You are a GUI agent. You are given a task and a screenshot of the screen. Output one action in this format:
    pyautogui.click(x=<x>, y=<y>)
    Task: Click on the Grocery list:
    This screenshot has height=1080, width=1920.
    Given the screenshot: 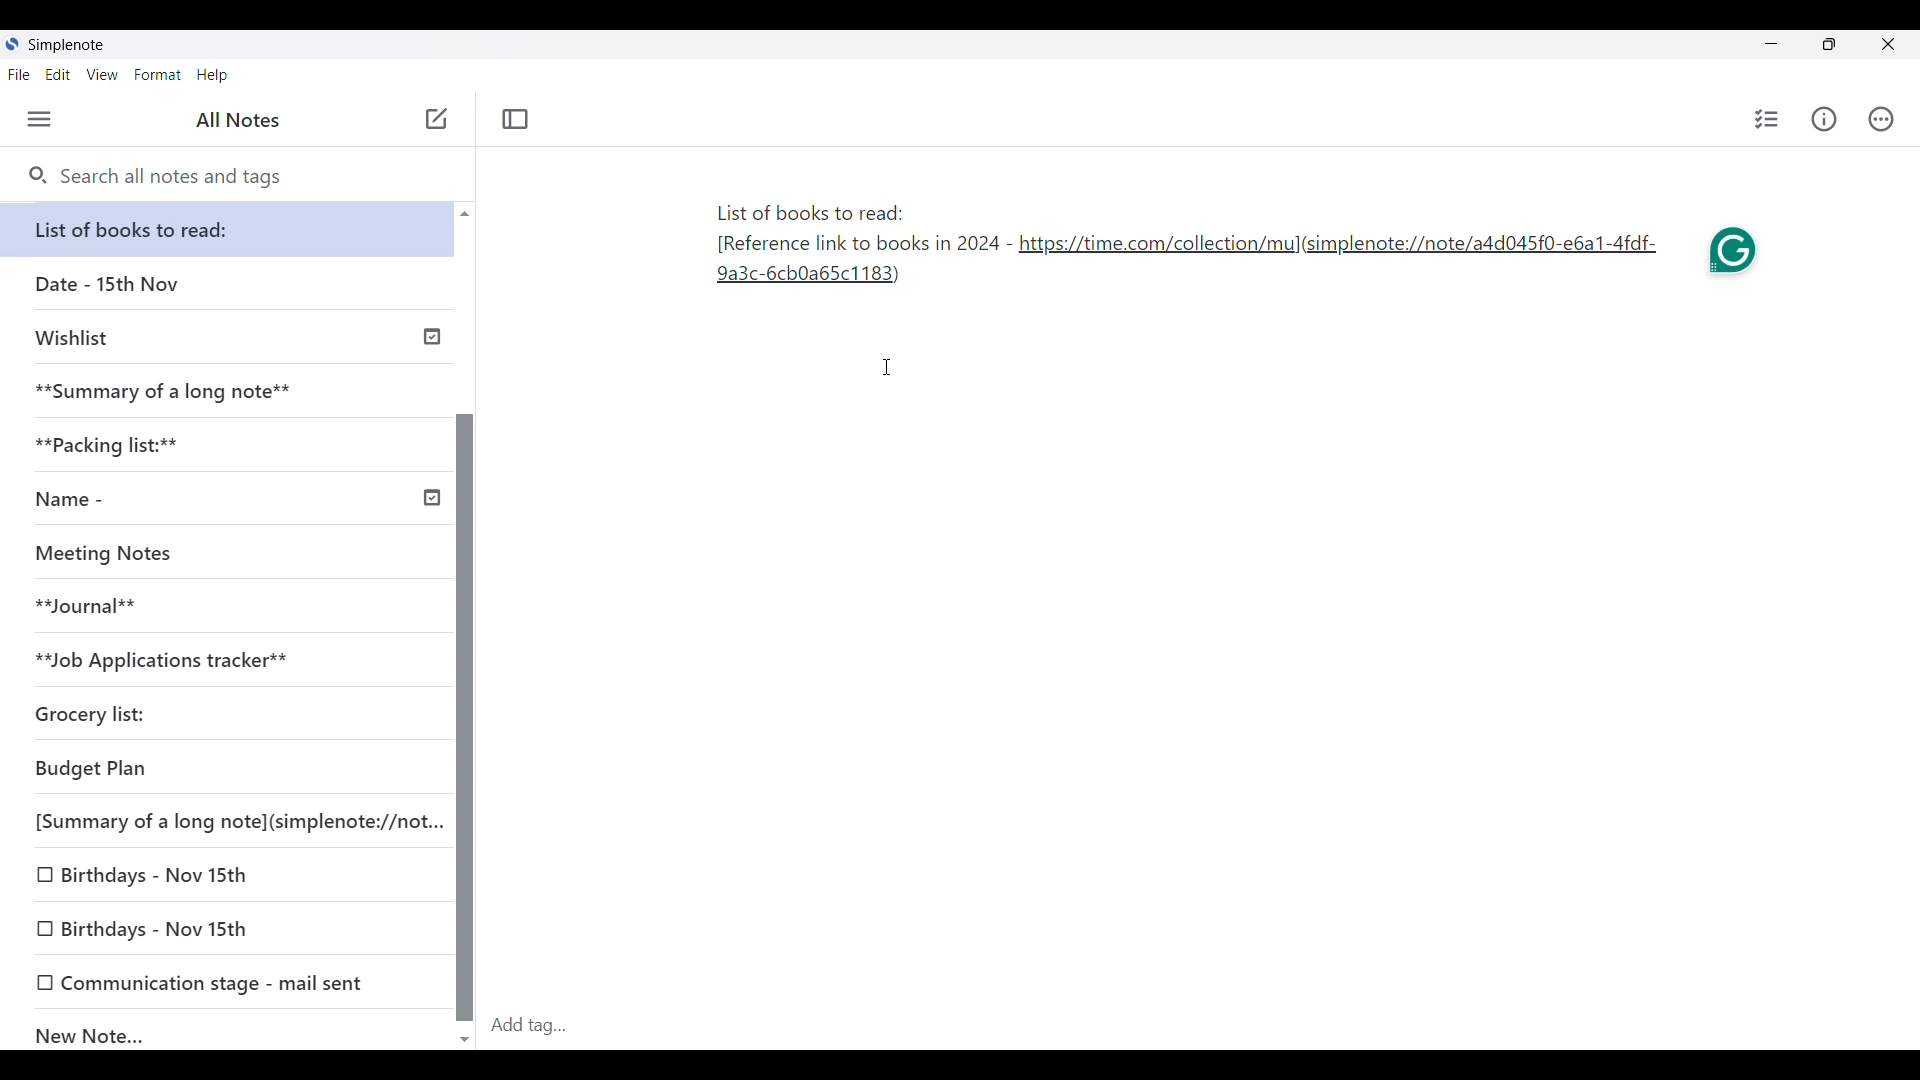 What is the action you would take?
    pyautogui.click(x=220, y=717)
    